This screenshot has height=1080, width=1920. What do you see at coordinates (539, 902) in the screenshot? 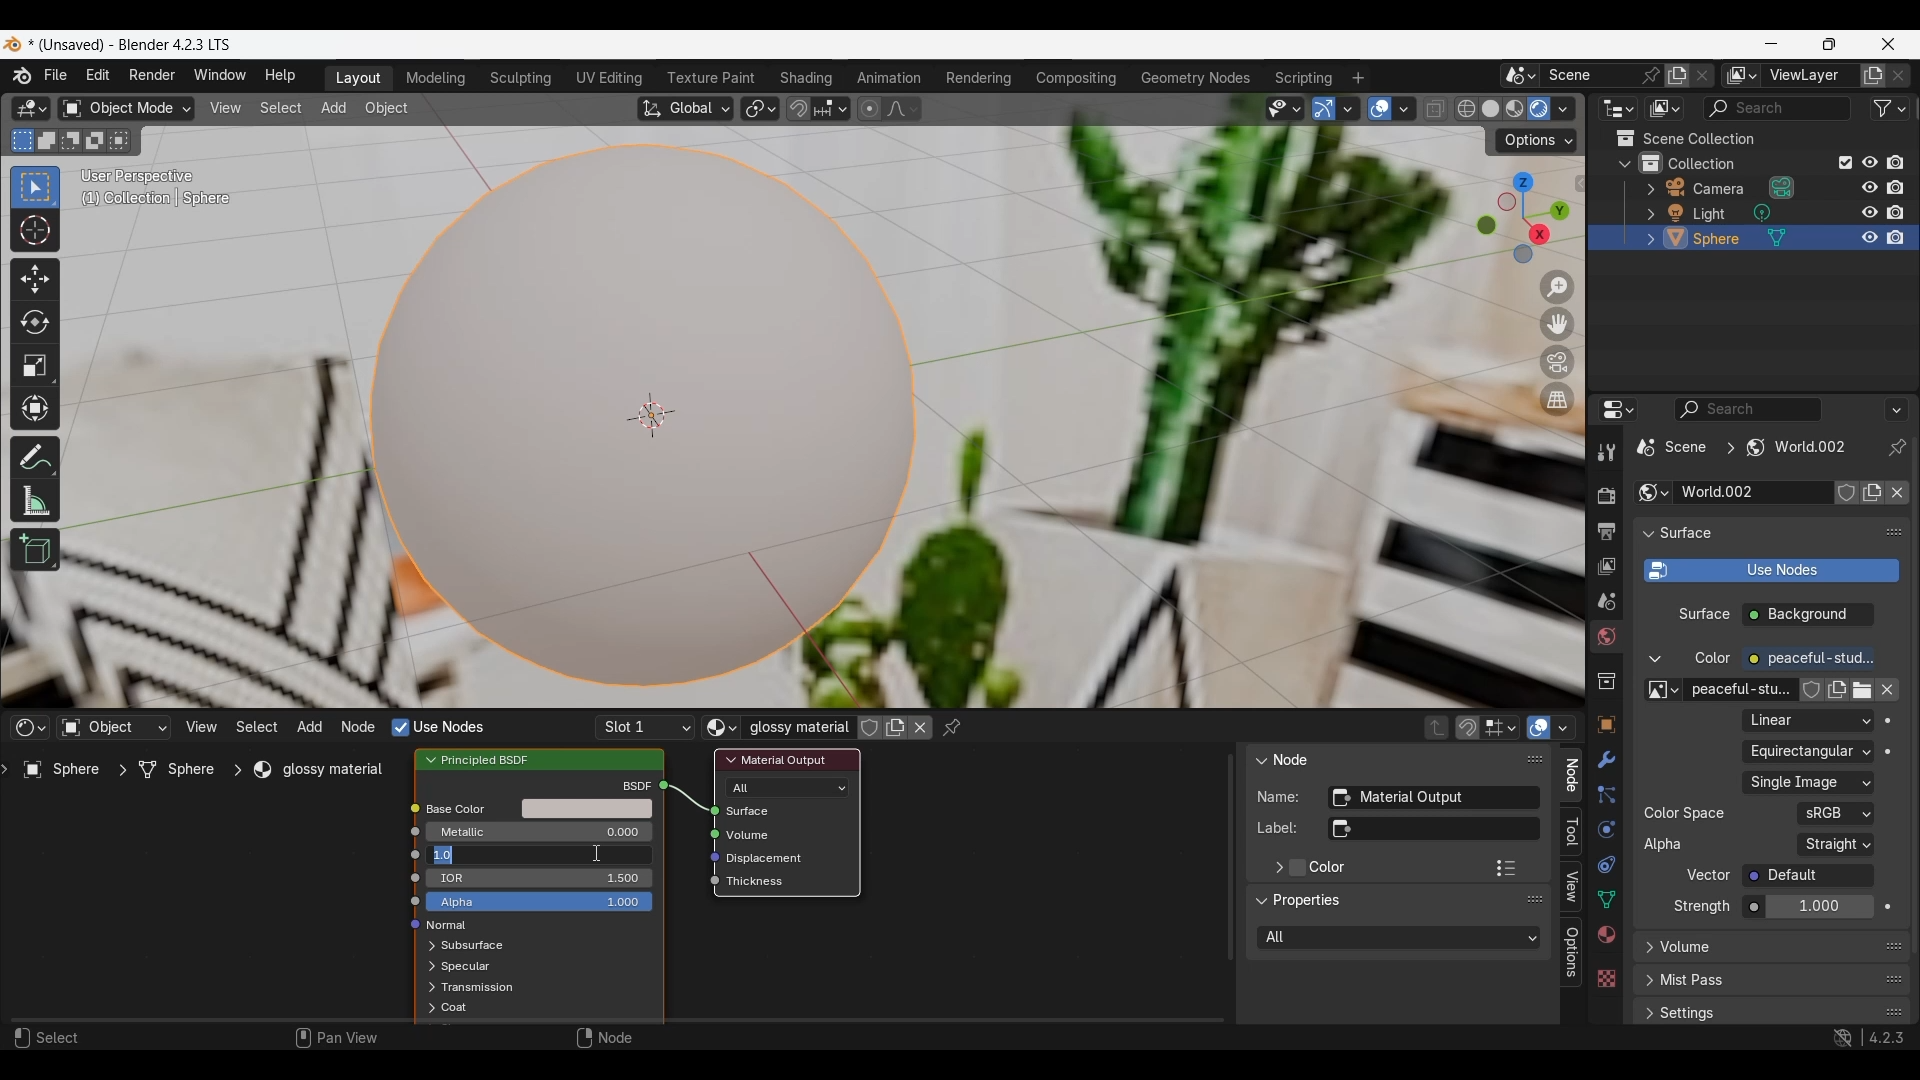
I see `Alpha` at bounding box center [539, 902].